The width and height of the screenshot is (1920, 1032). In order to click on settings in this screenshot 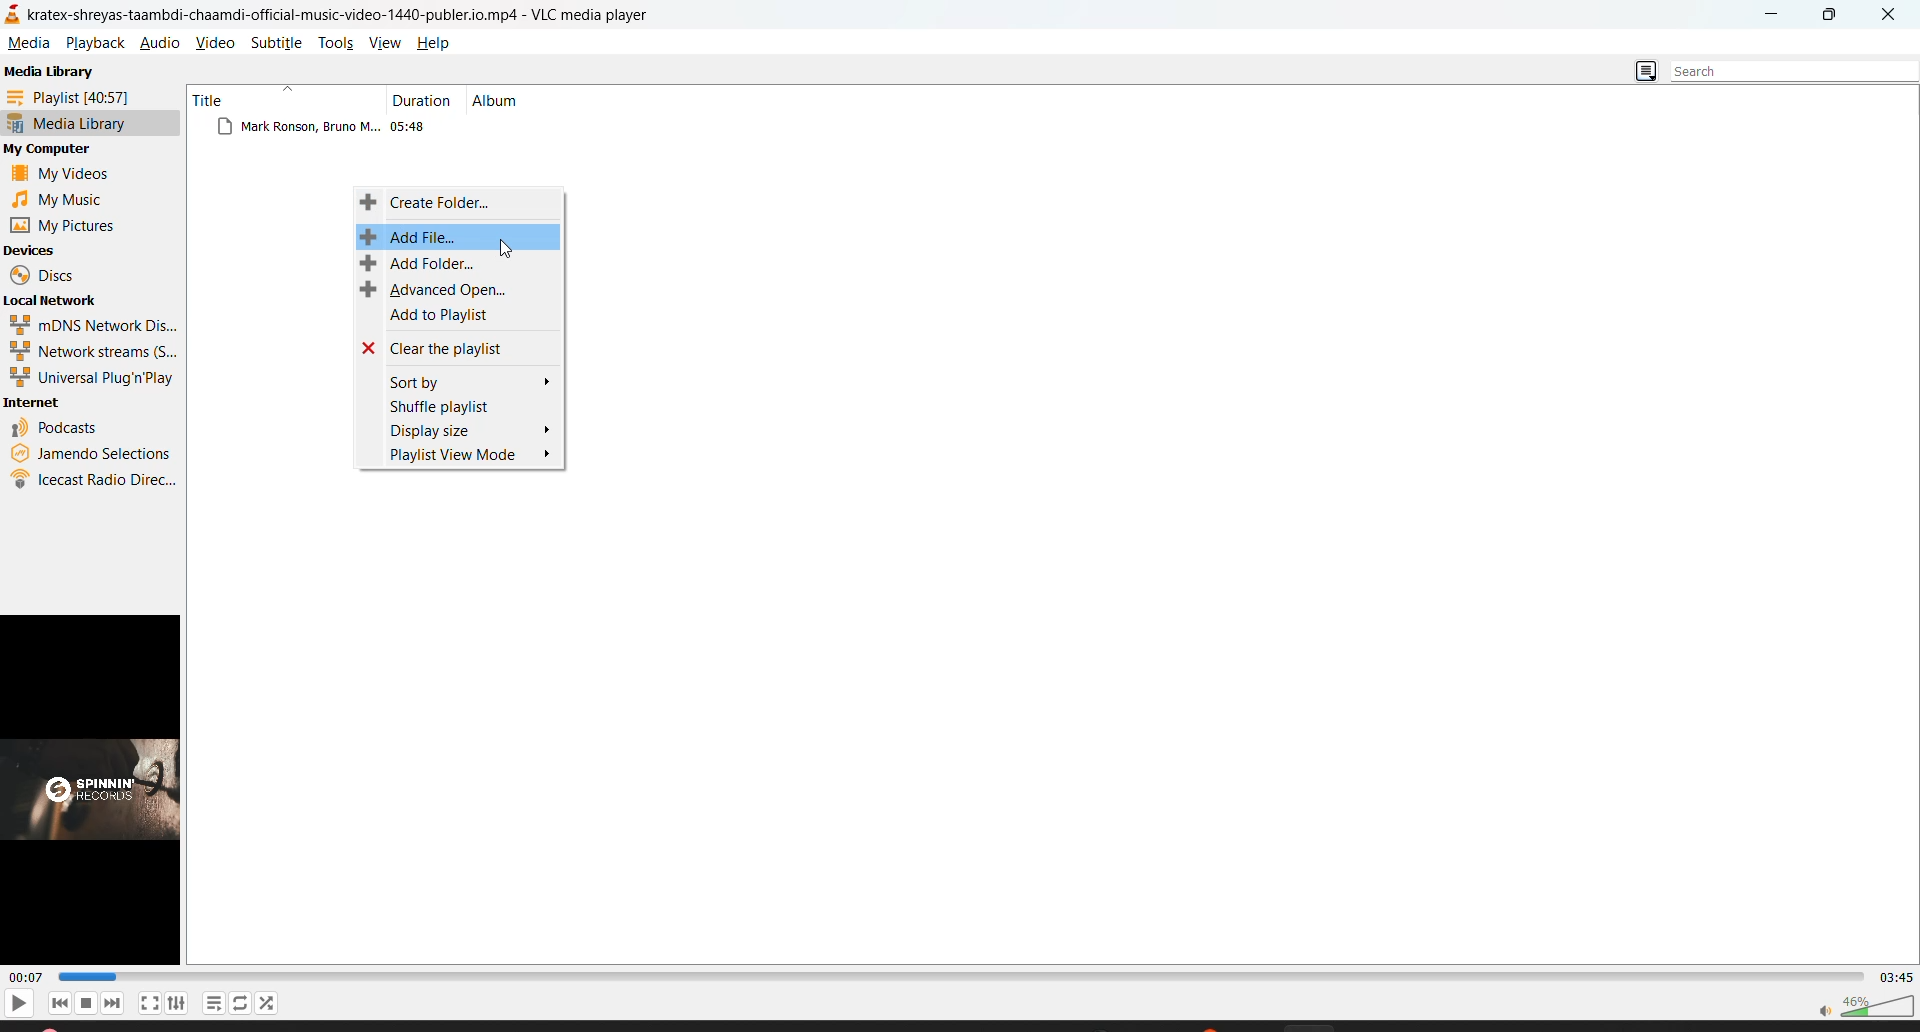, I will do `click(175, 1003)`.